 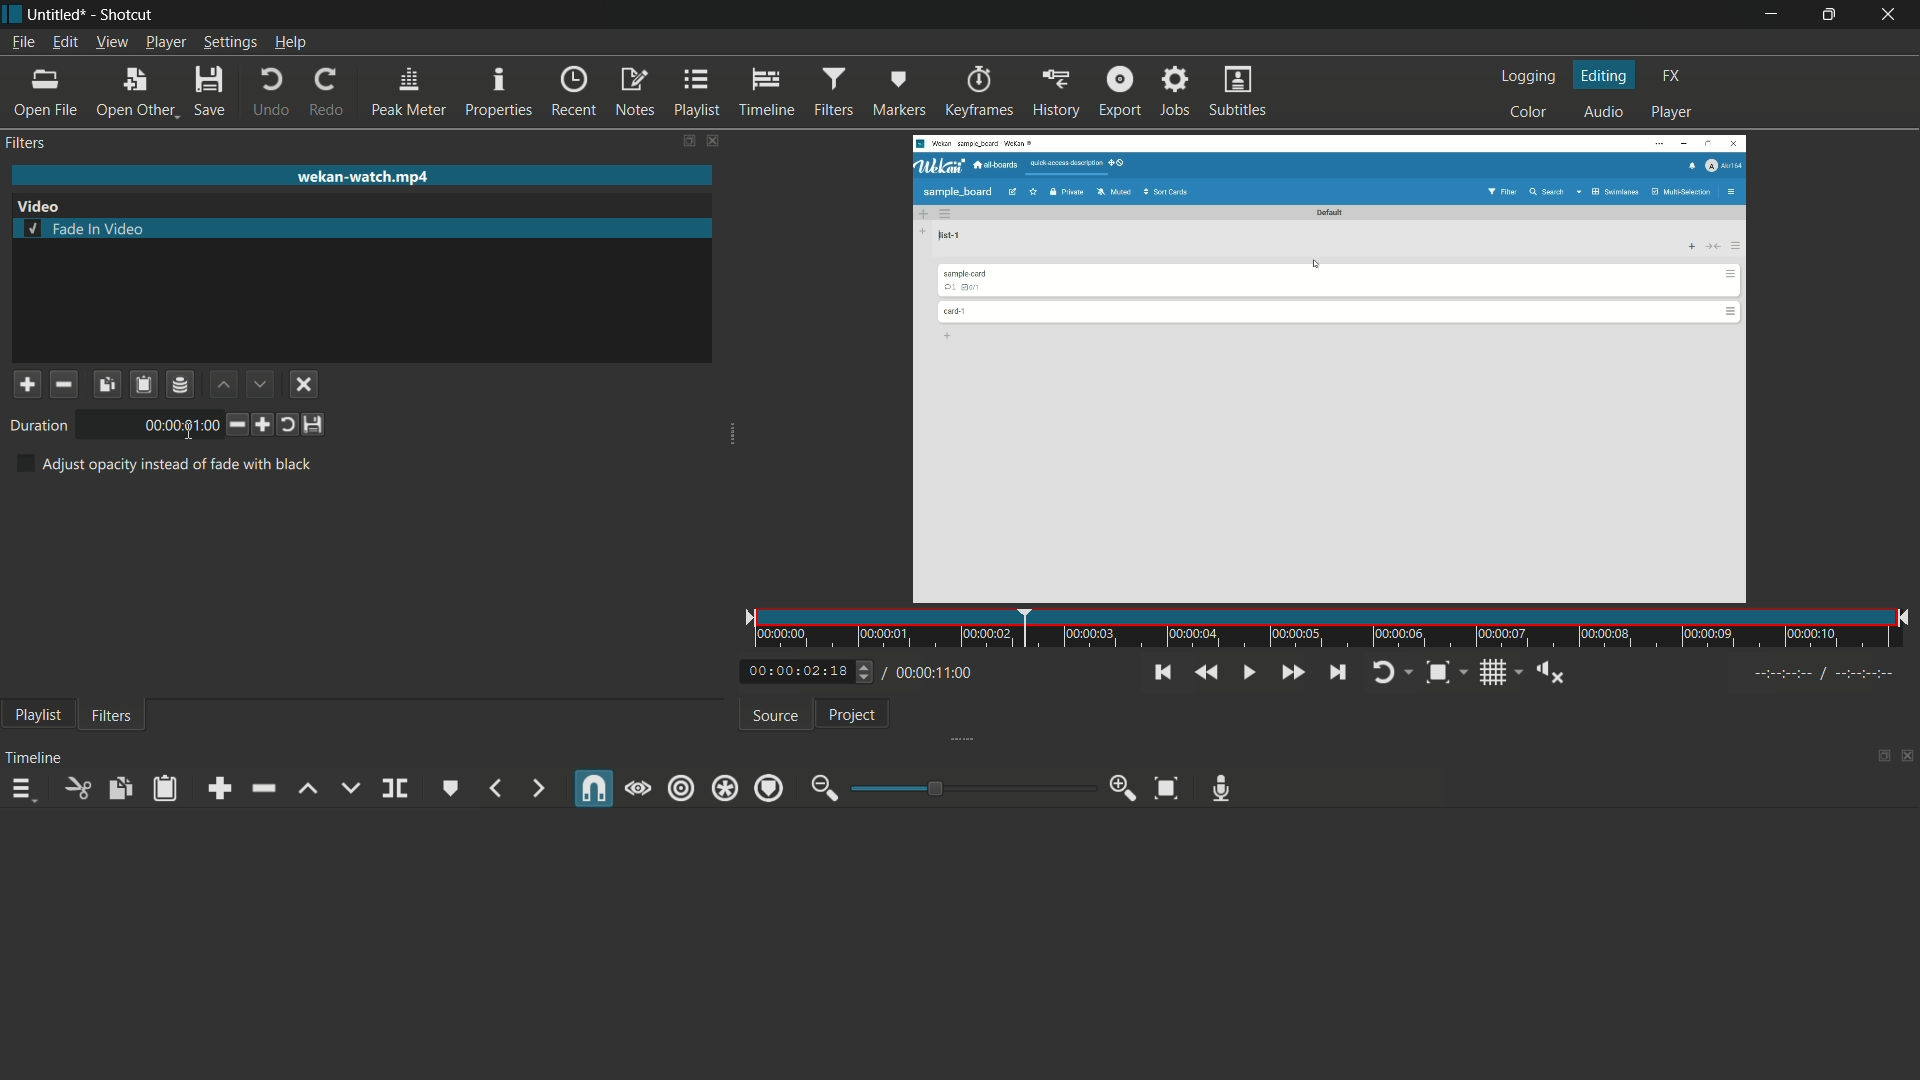 I want to click on redo, so click(x=325, y=93).